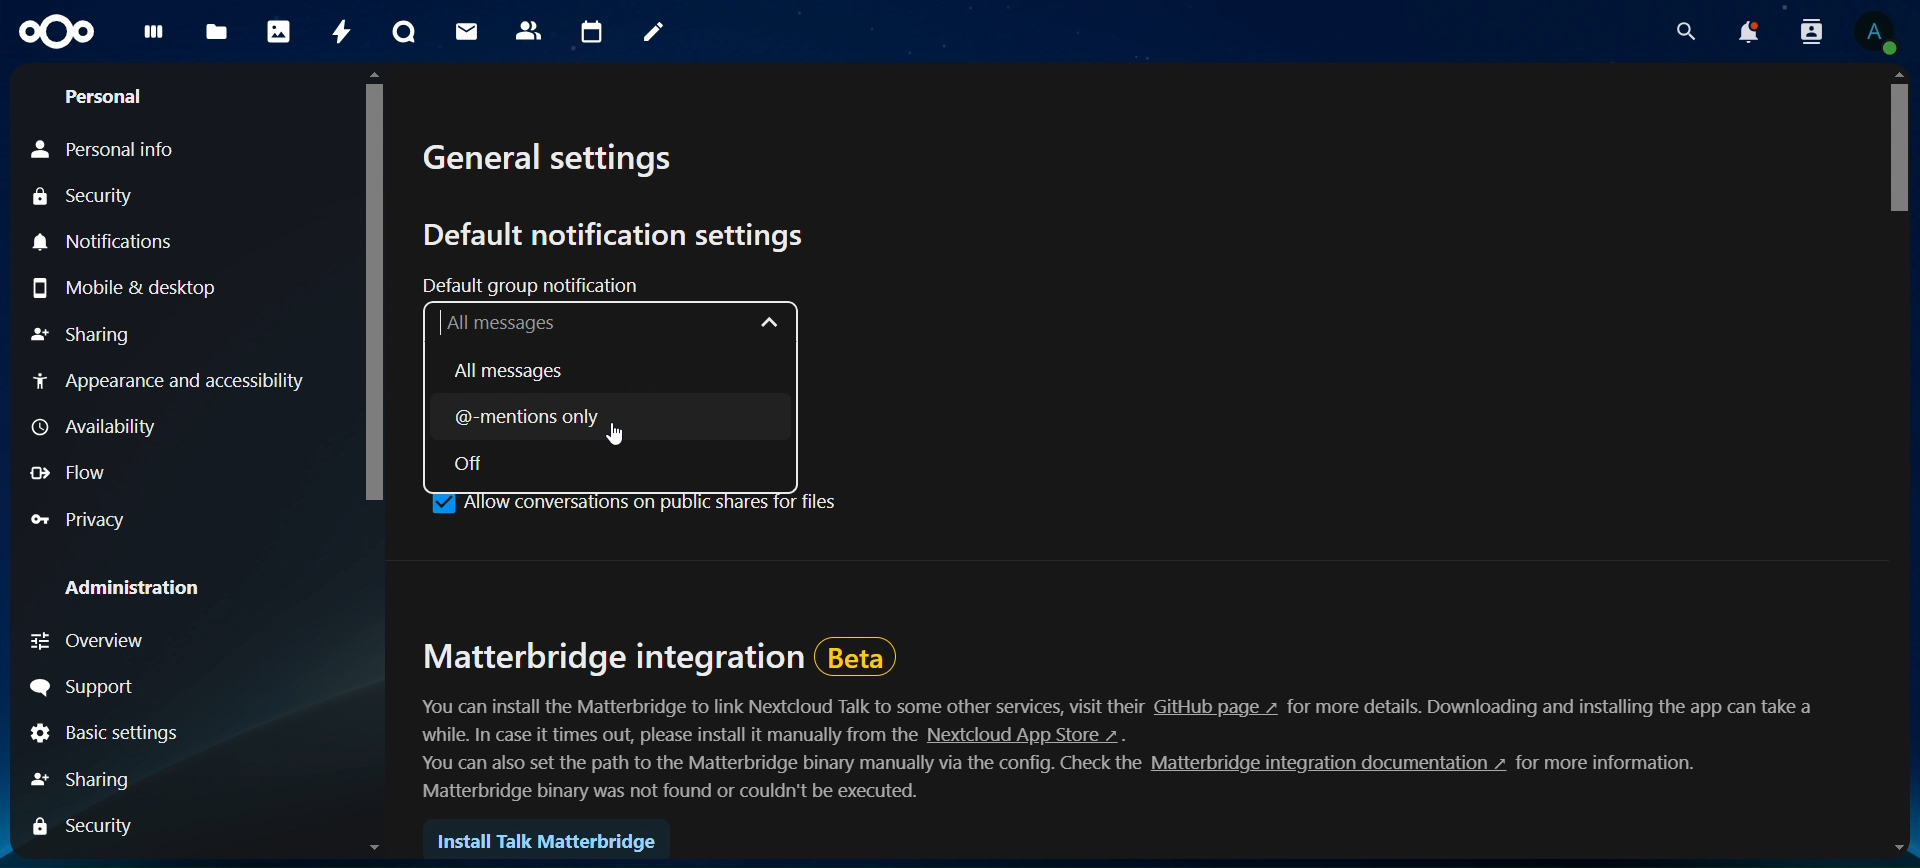  What do you see at coordinates (589, 32) in the screenshot?
I see `calendar` at bounding box center [589, 32].